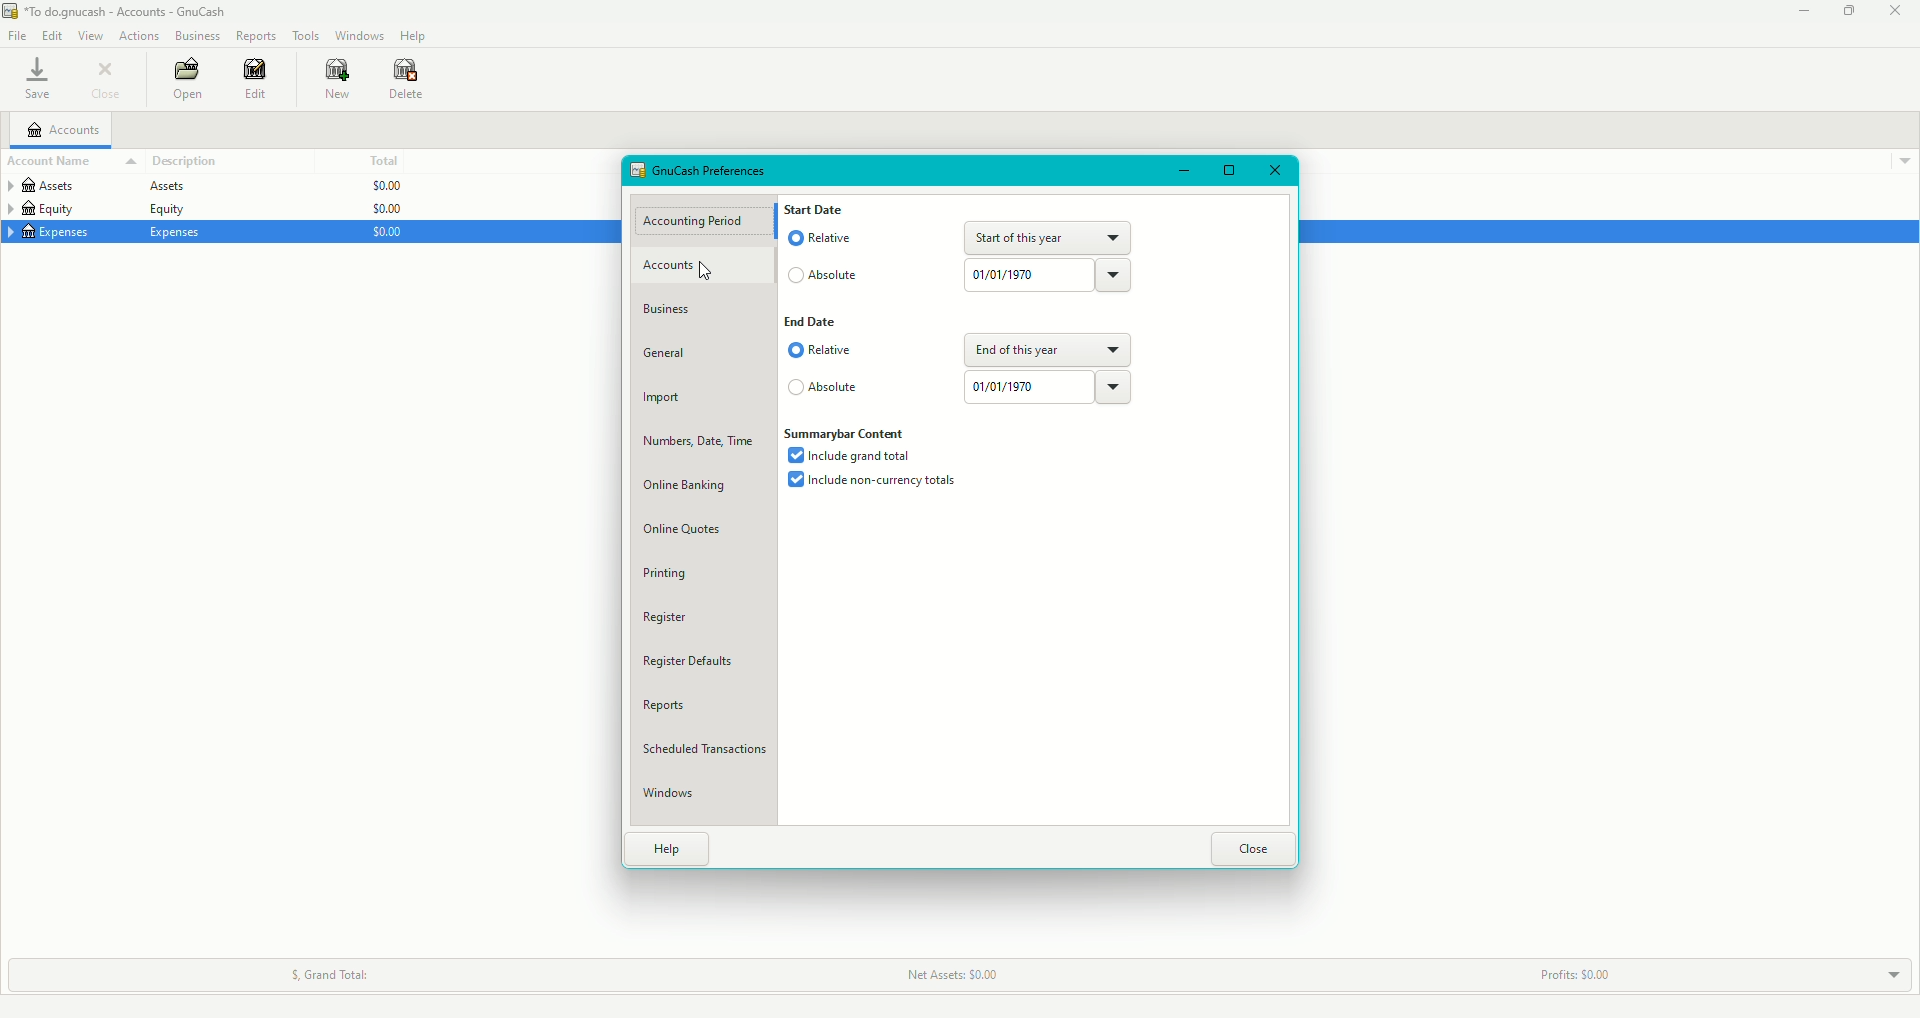  Describe the element at coordinates (1186, 171) in the screenshot. I see `Minimize` at that location.